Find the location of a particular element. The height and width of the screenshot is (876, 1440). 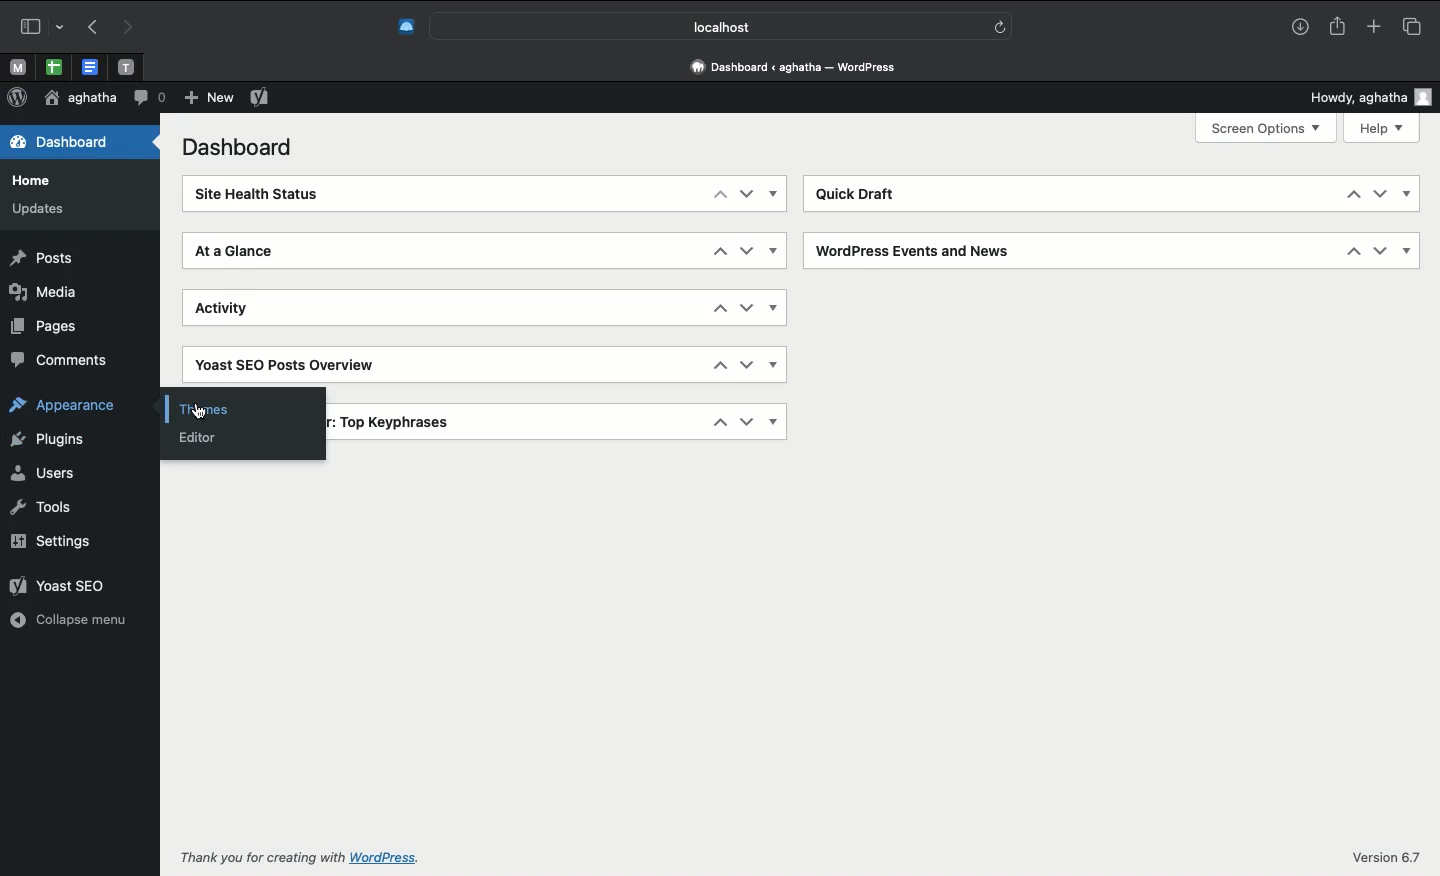

Comment is located at coordinates (149, 96).